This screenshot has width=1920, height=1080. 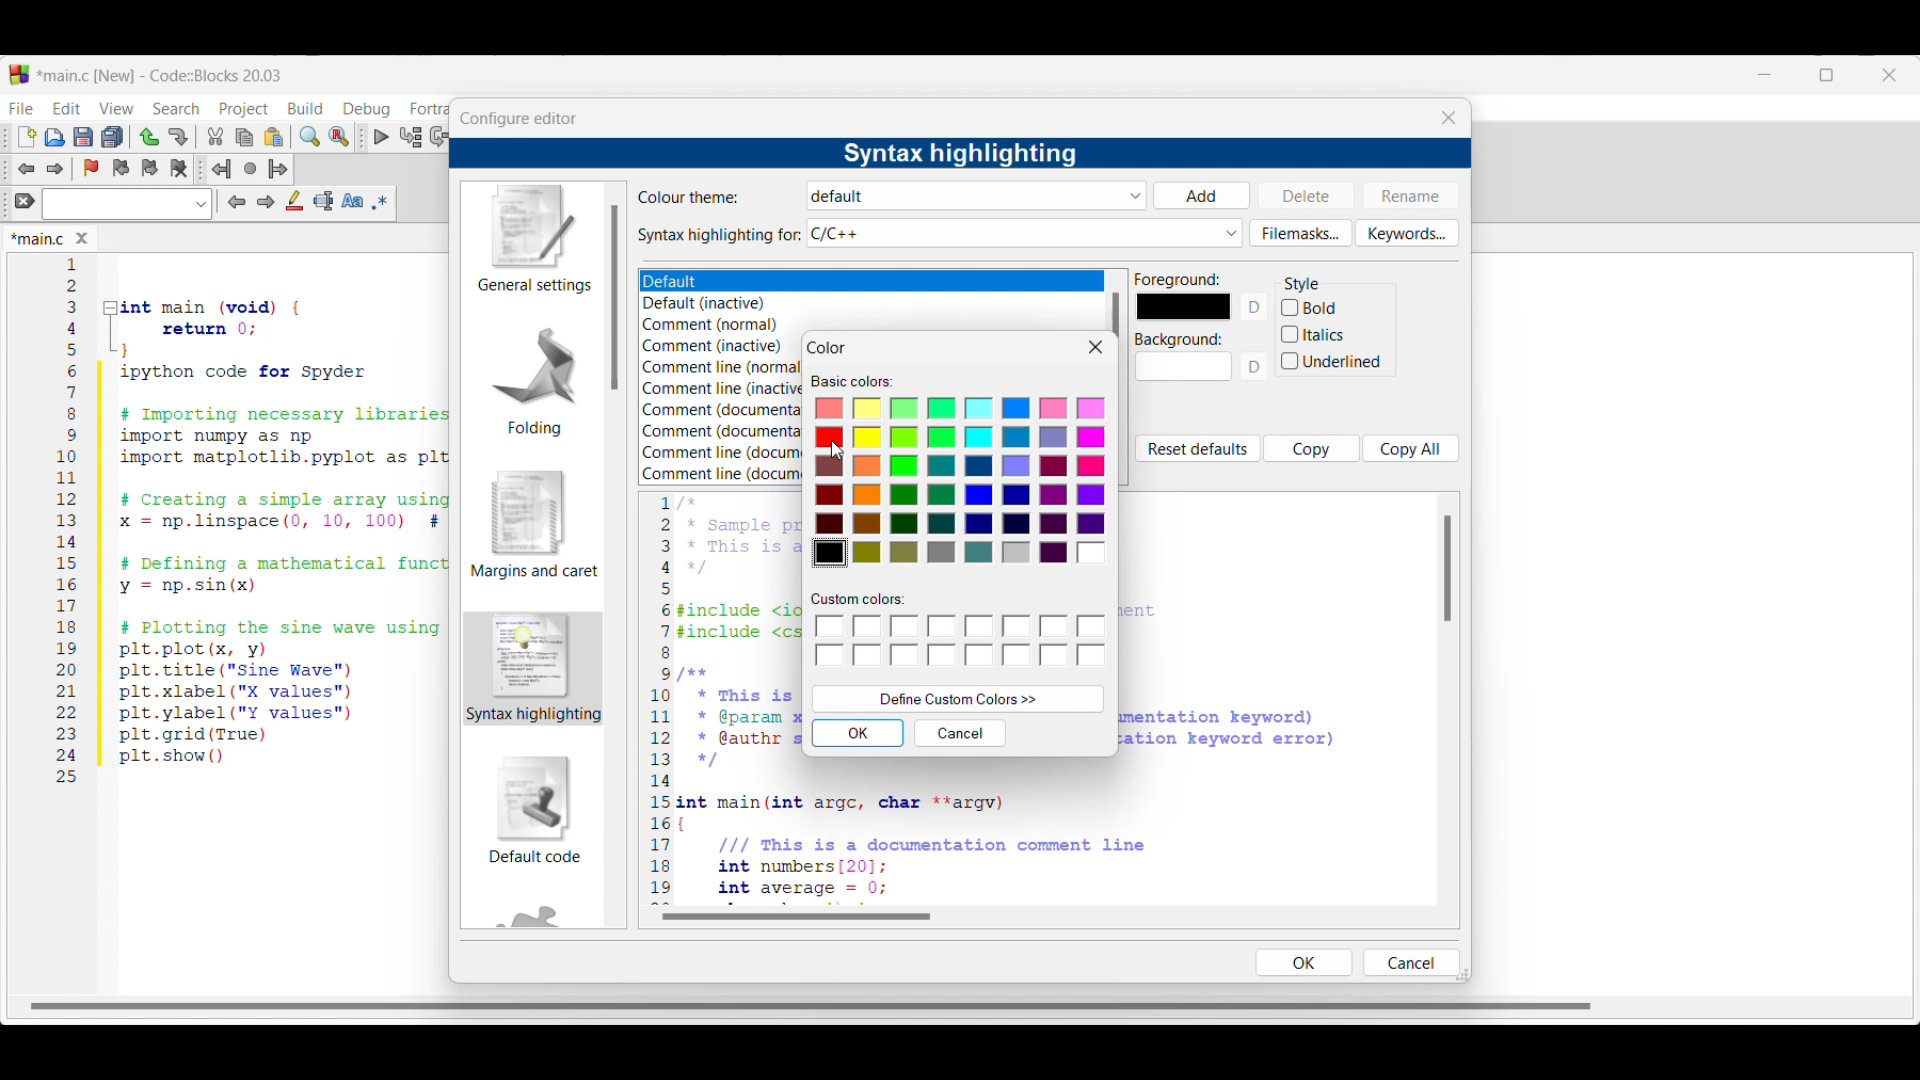 I want to click on Default code, so click(x=535, y=809).